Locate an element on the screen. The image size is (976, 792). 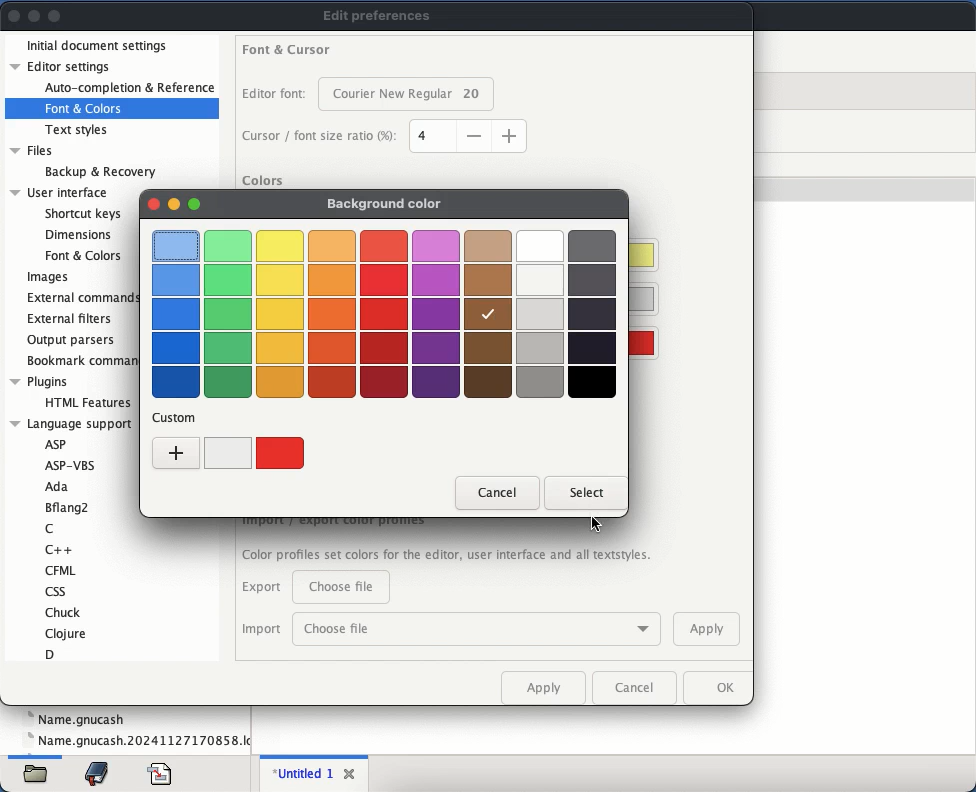
Language support is located at coordinates (72, 422).